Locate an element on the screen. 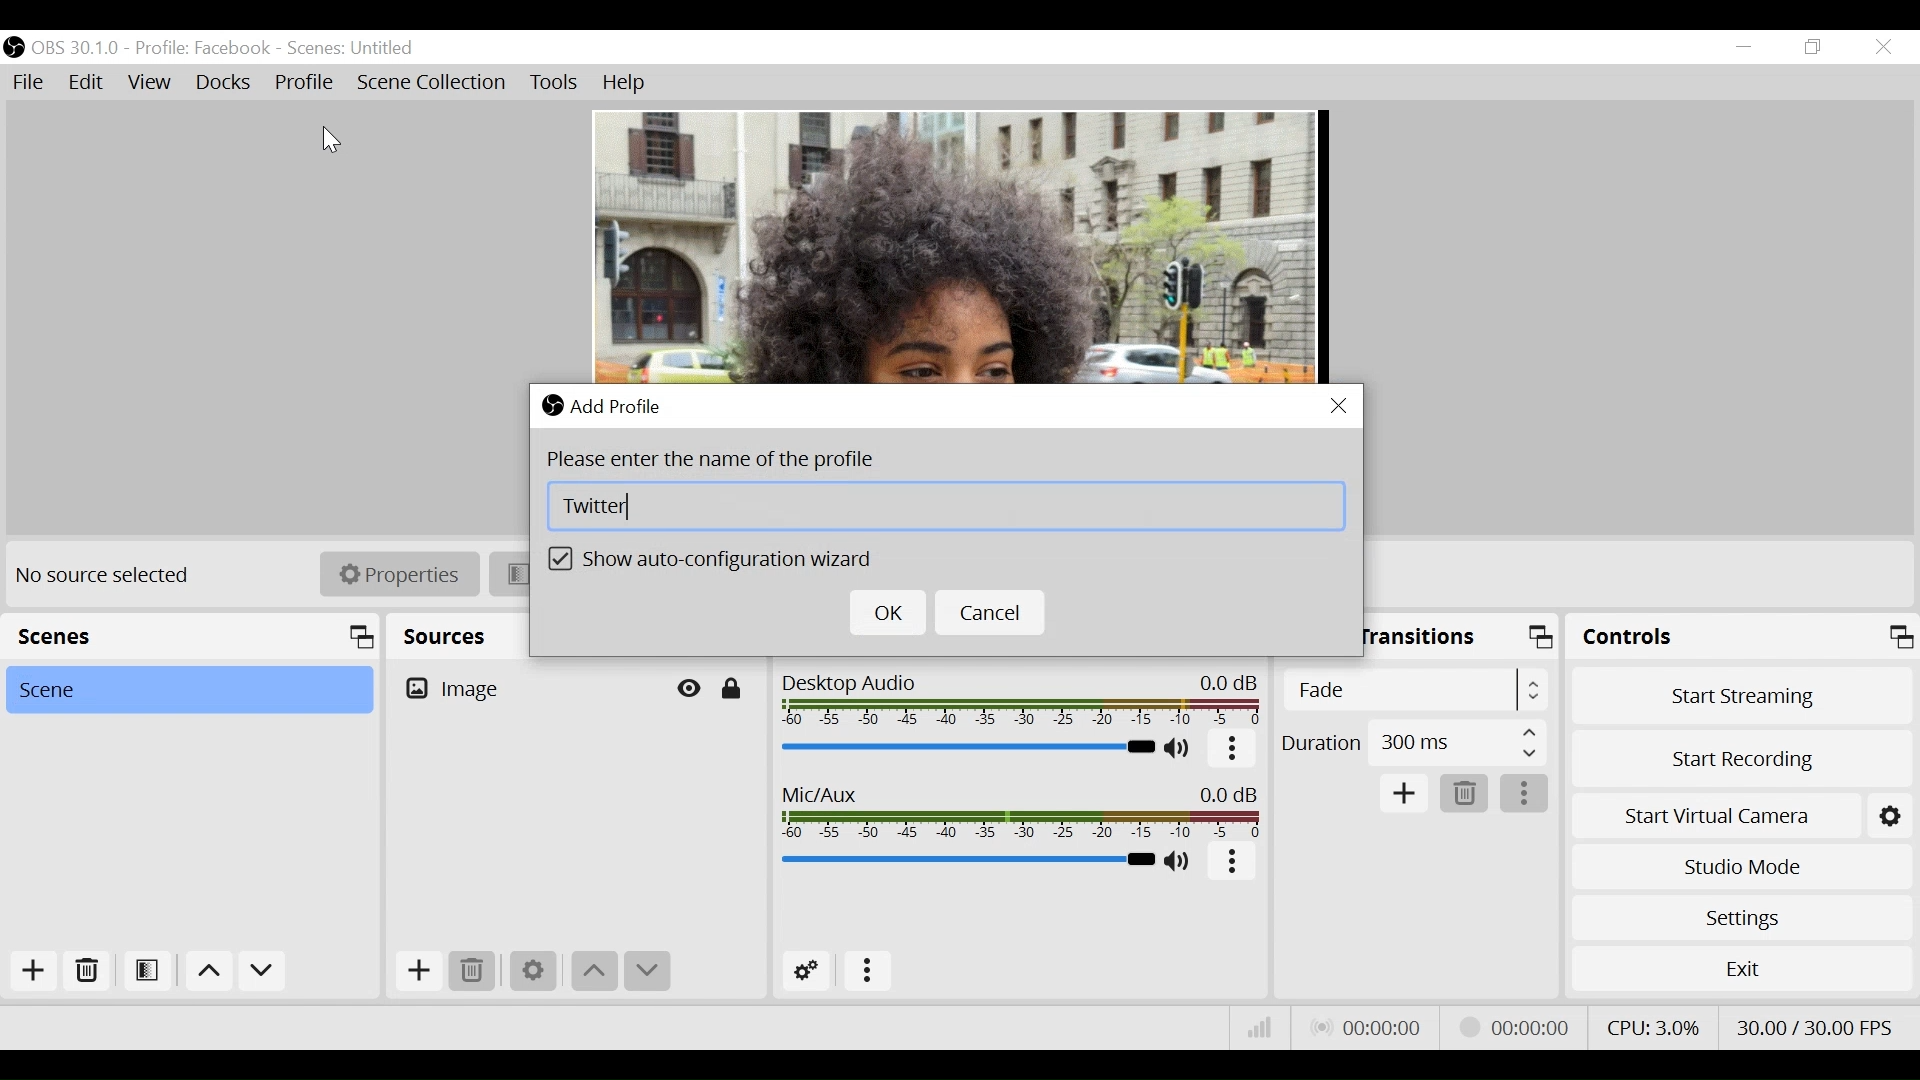  Hide/Display is located at coordinates (691, 688).